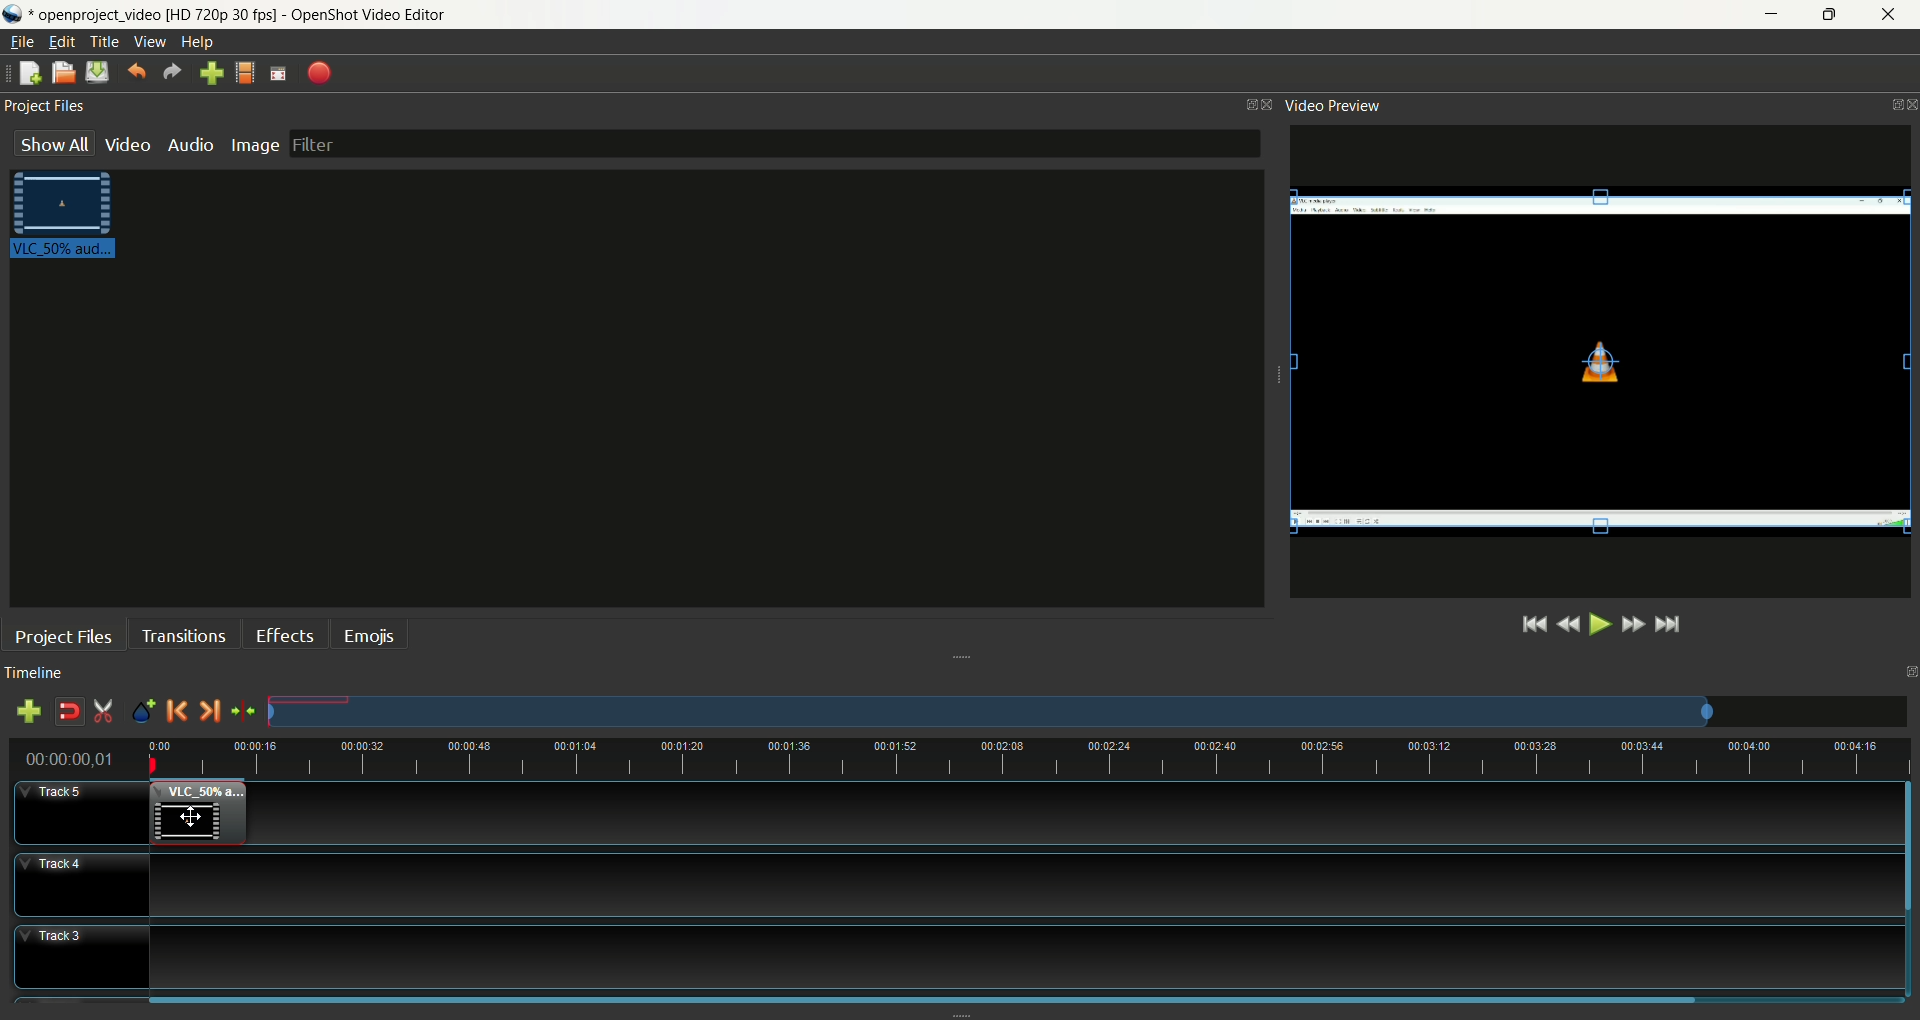 The height and width of the screenshot is (1020, 1920). Describe the element at coordinates (21, 40) in the screenshot. I see `file` at that location.